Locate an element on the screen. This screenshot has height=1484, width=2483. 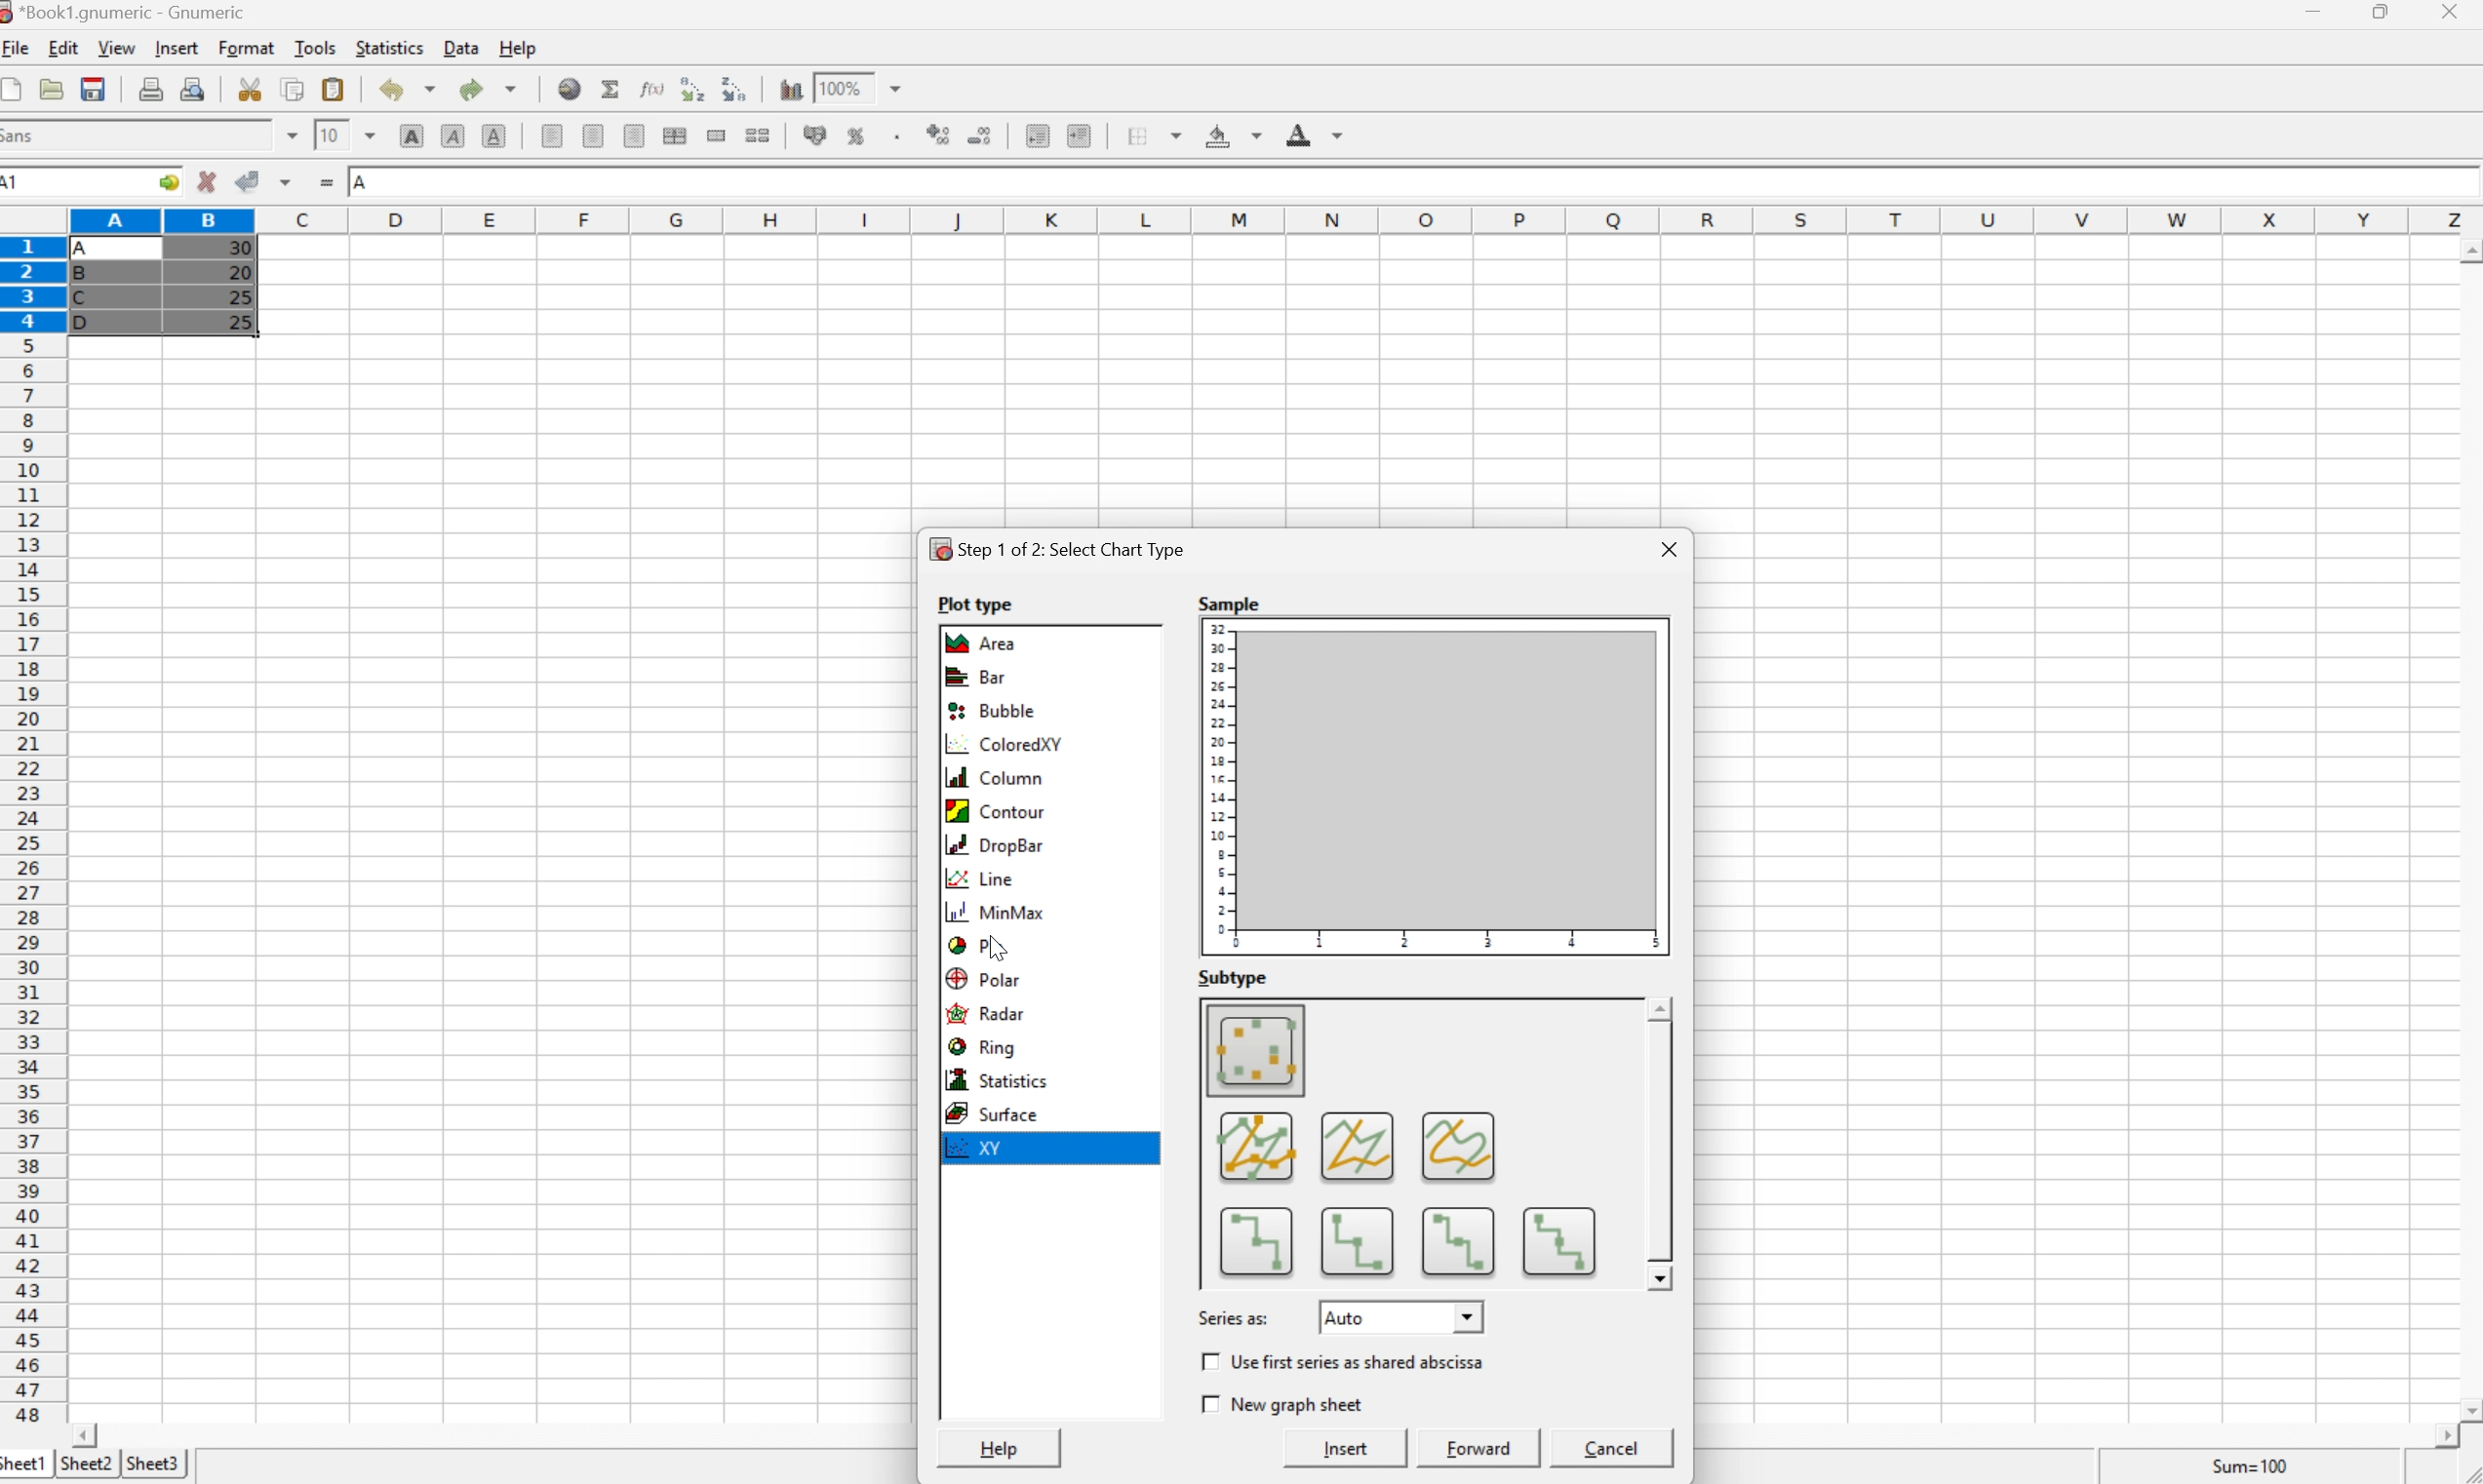
Minimize is located at coordinates (2314, 11).